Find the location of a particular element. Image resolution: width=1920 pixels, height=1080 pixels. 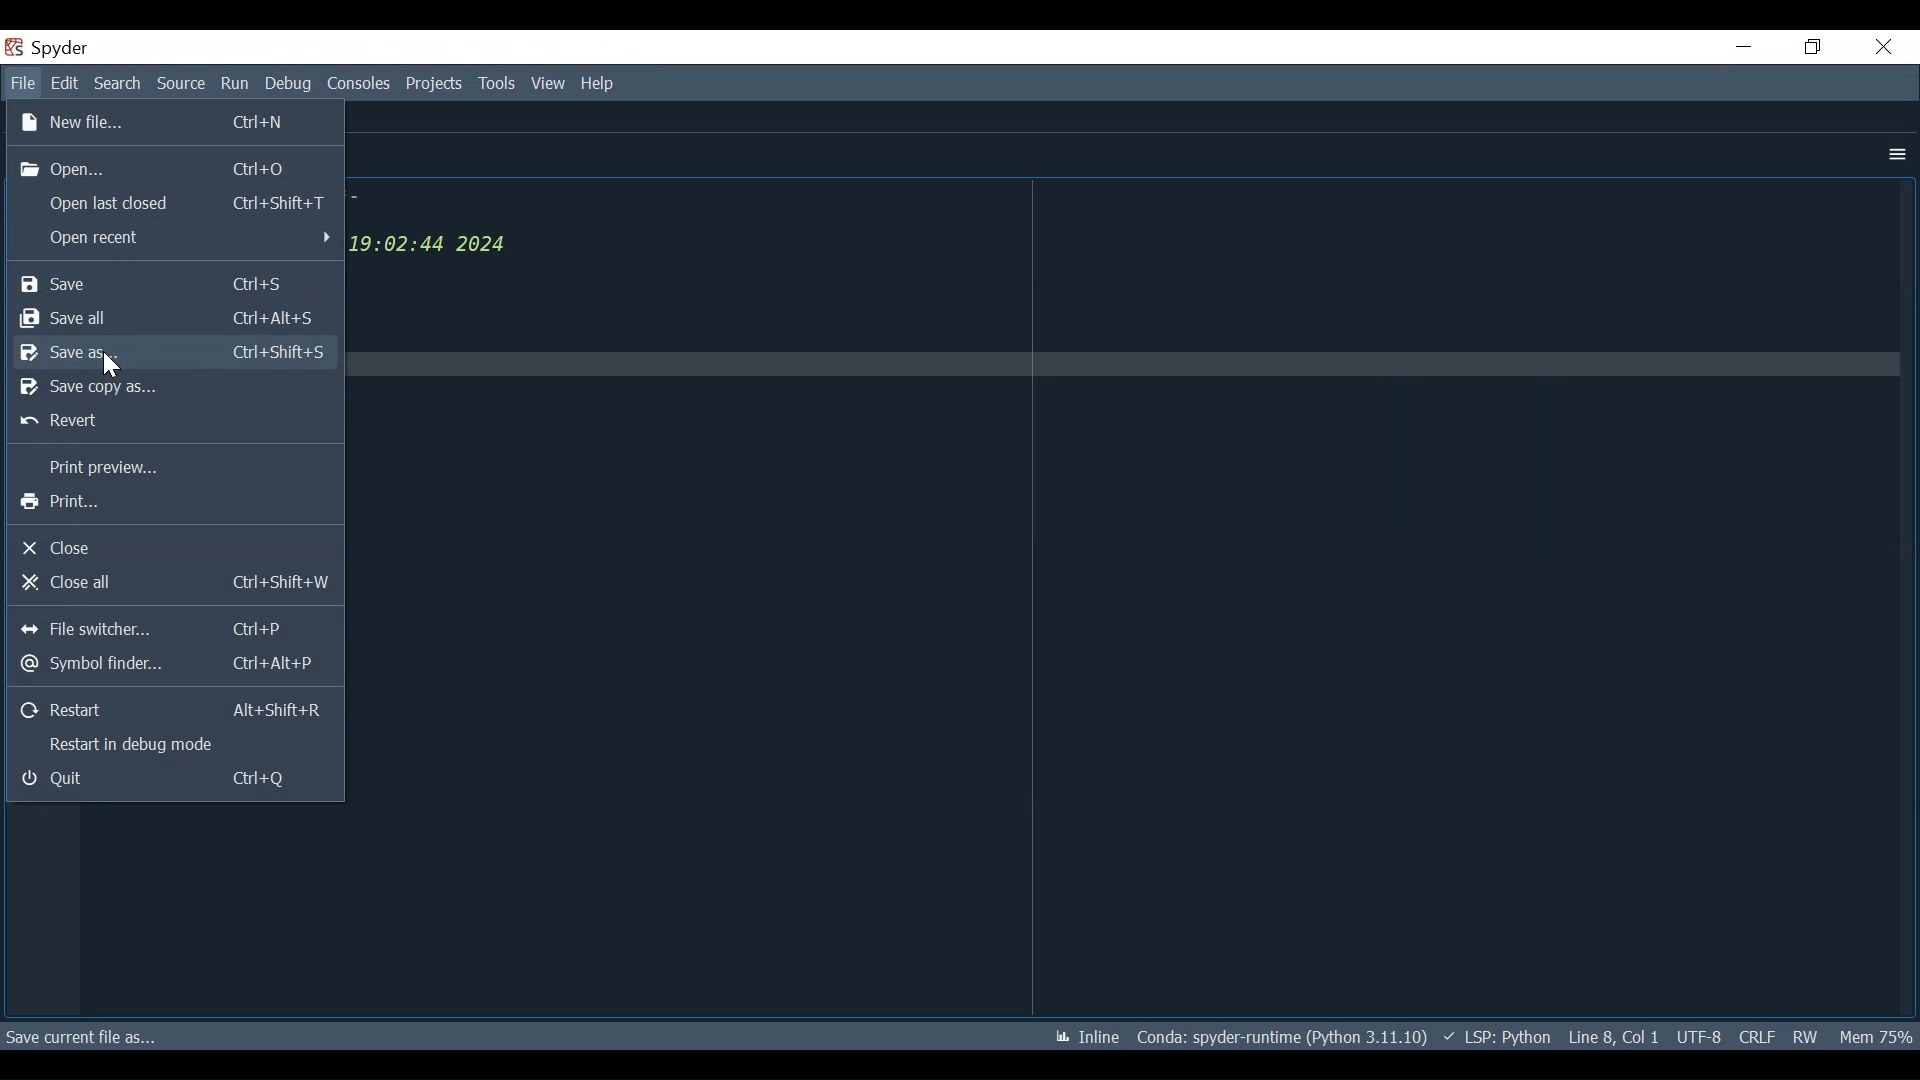

Run is located at coordinates (236, 85).